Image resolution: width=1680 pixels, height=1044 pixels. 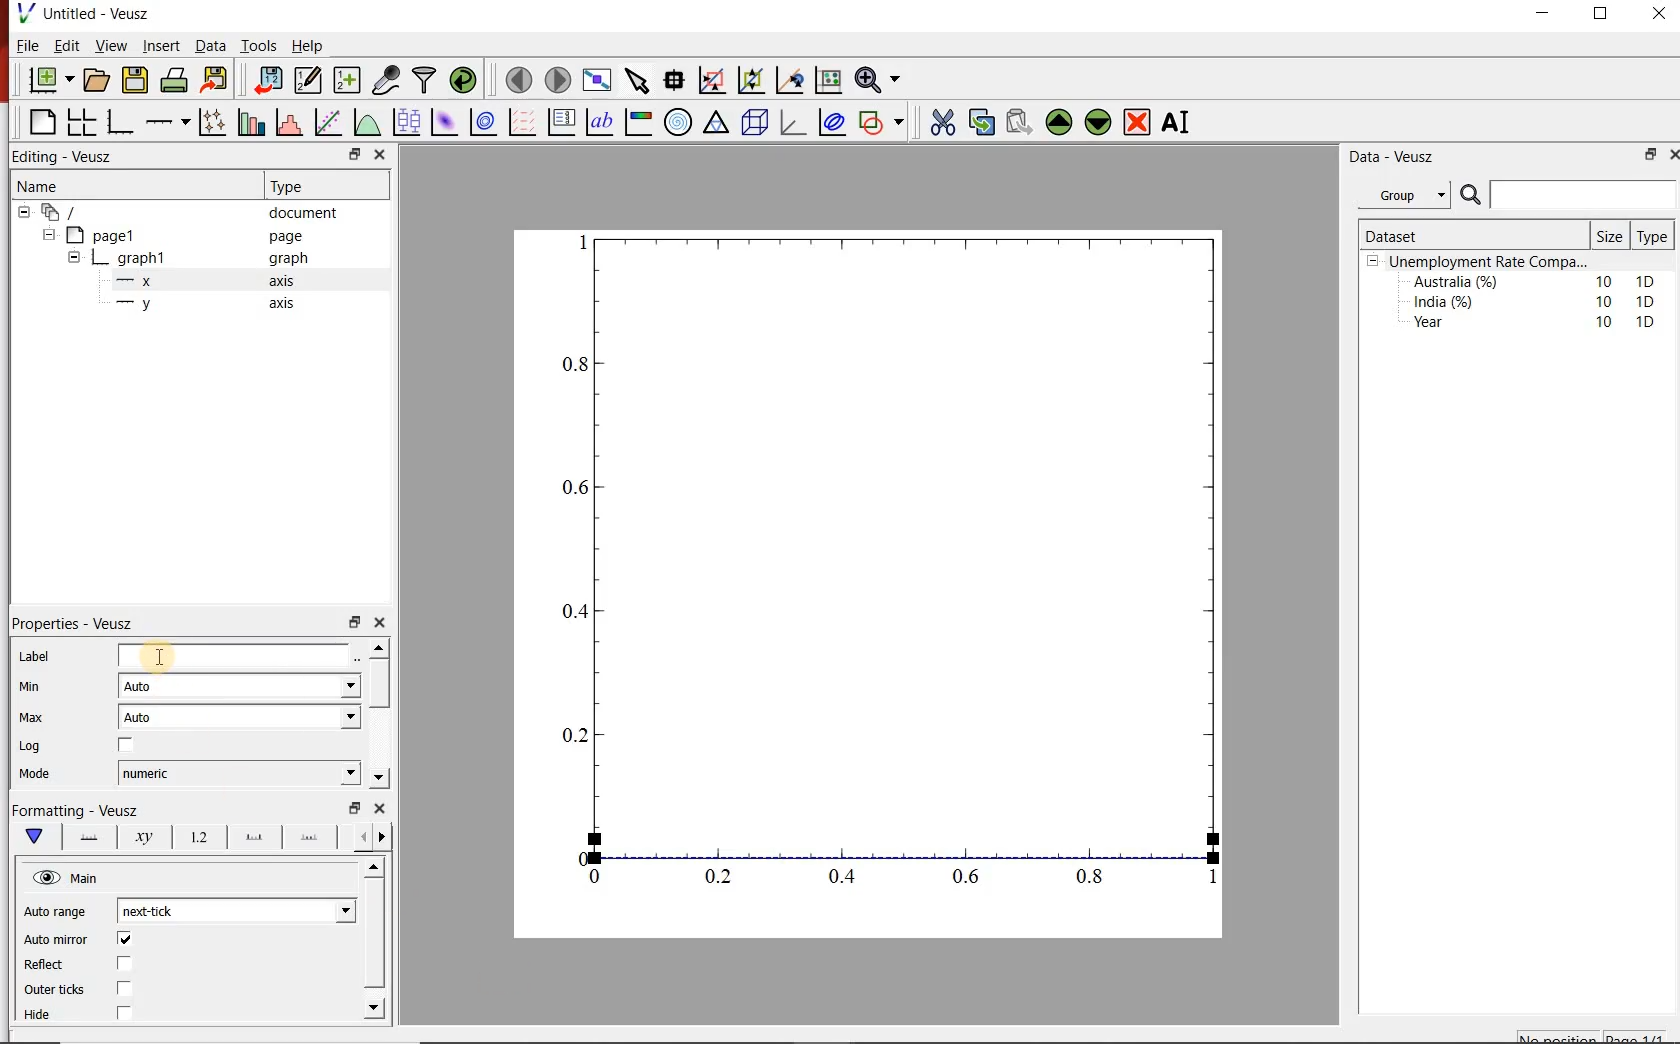 I want to click on Mode, so click(x=49, y=776).